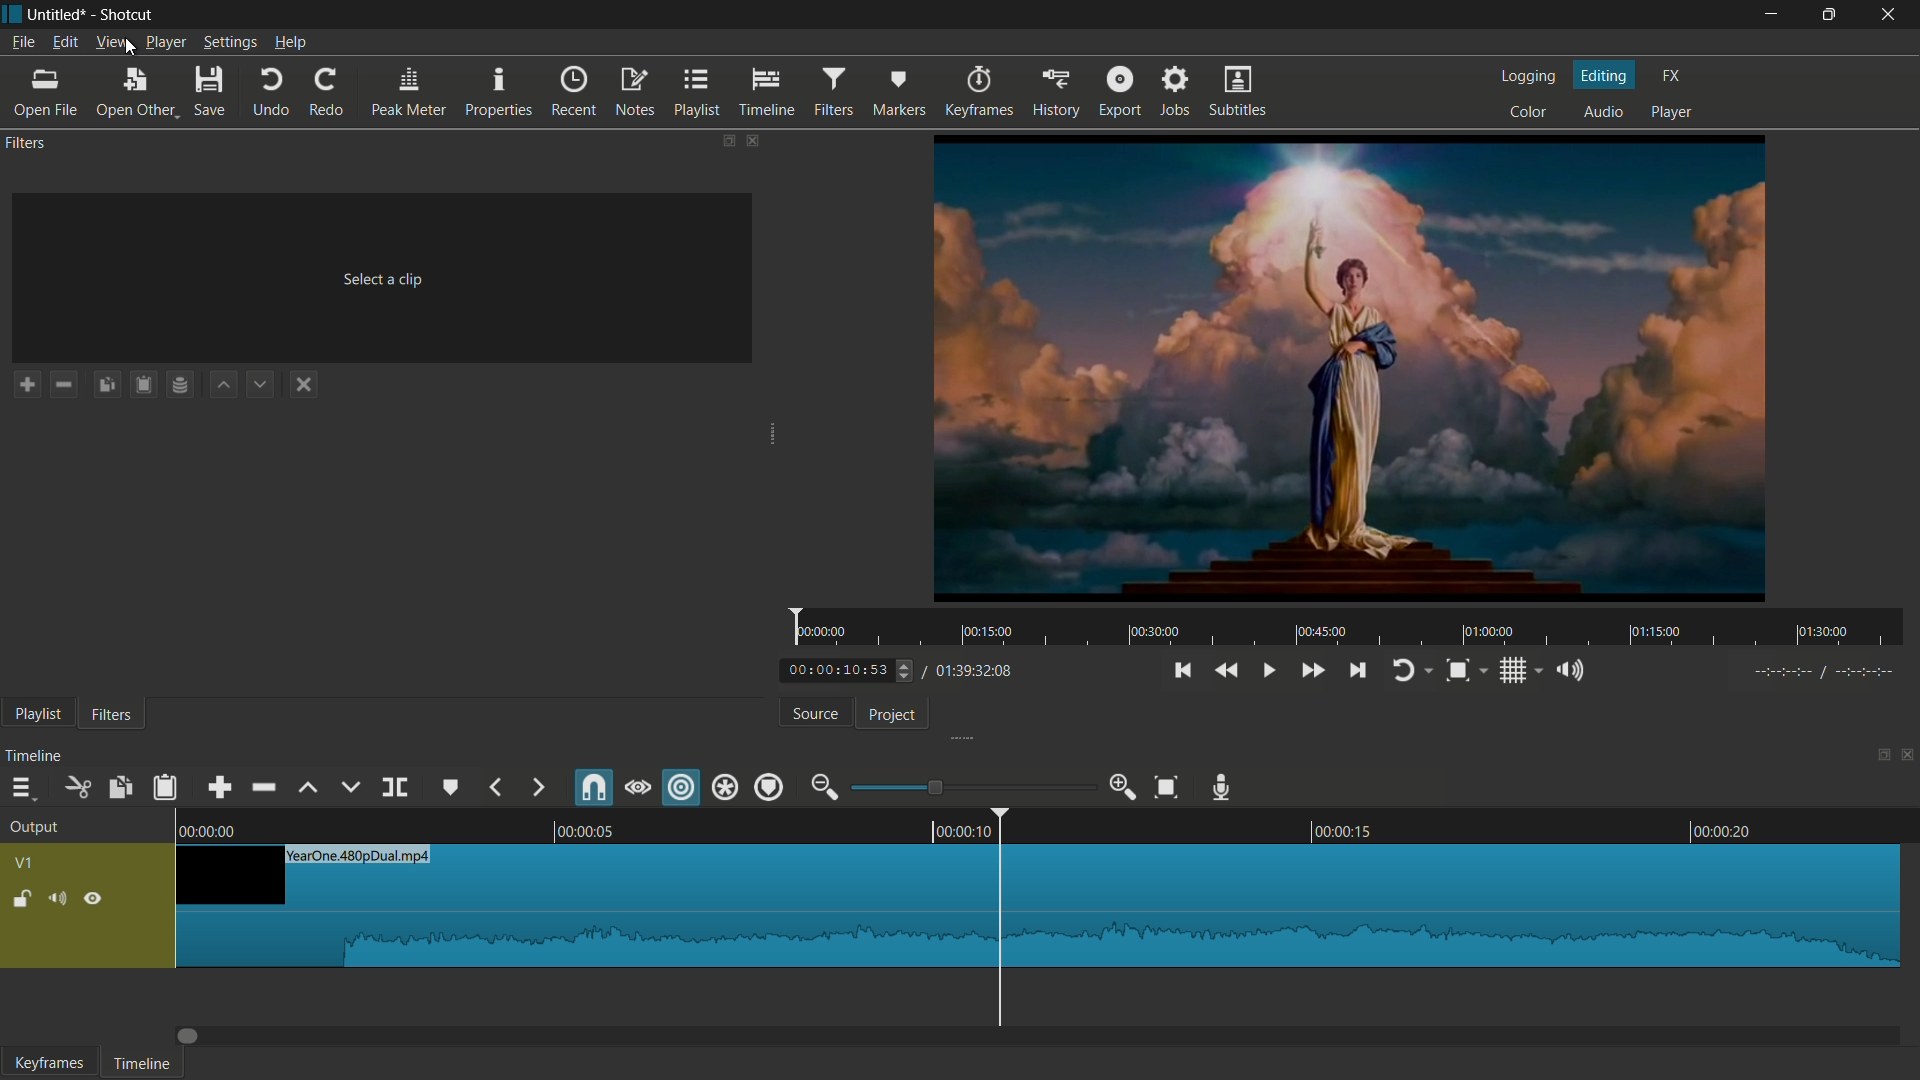 The height and width of the screenshot is (1080, 1920). I want to click on change layout, so click(1877, 757).